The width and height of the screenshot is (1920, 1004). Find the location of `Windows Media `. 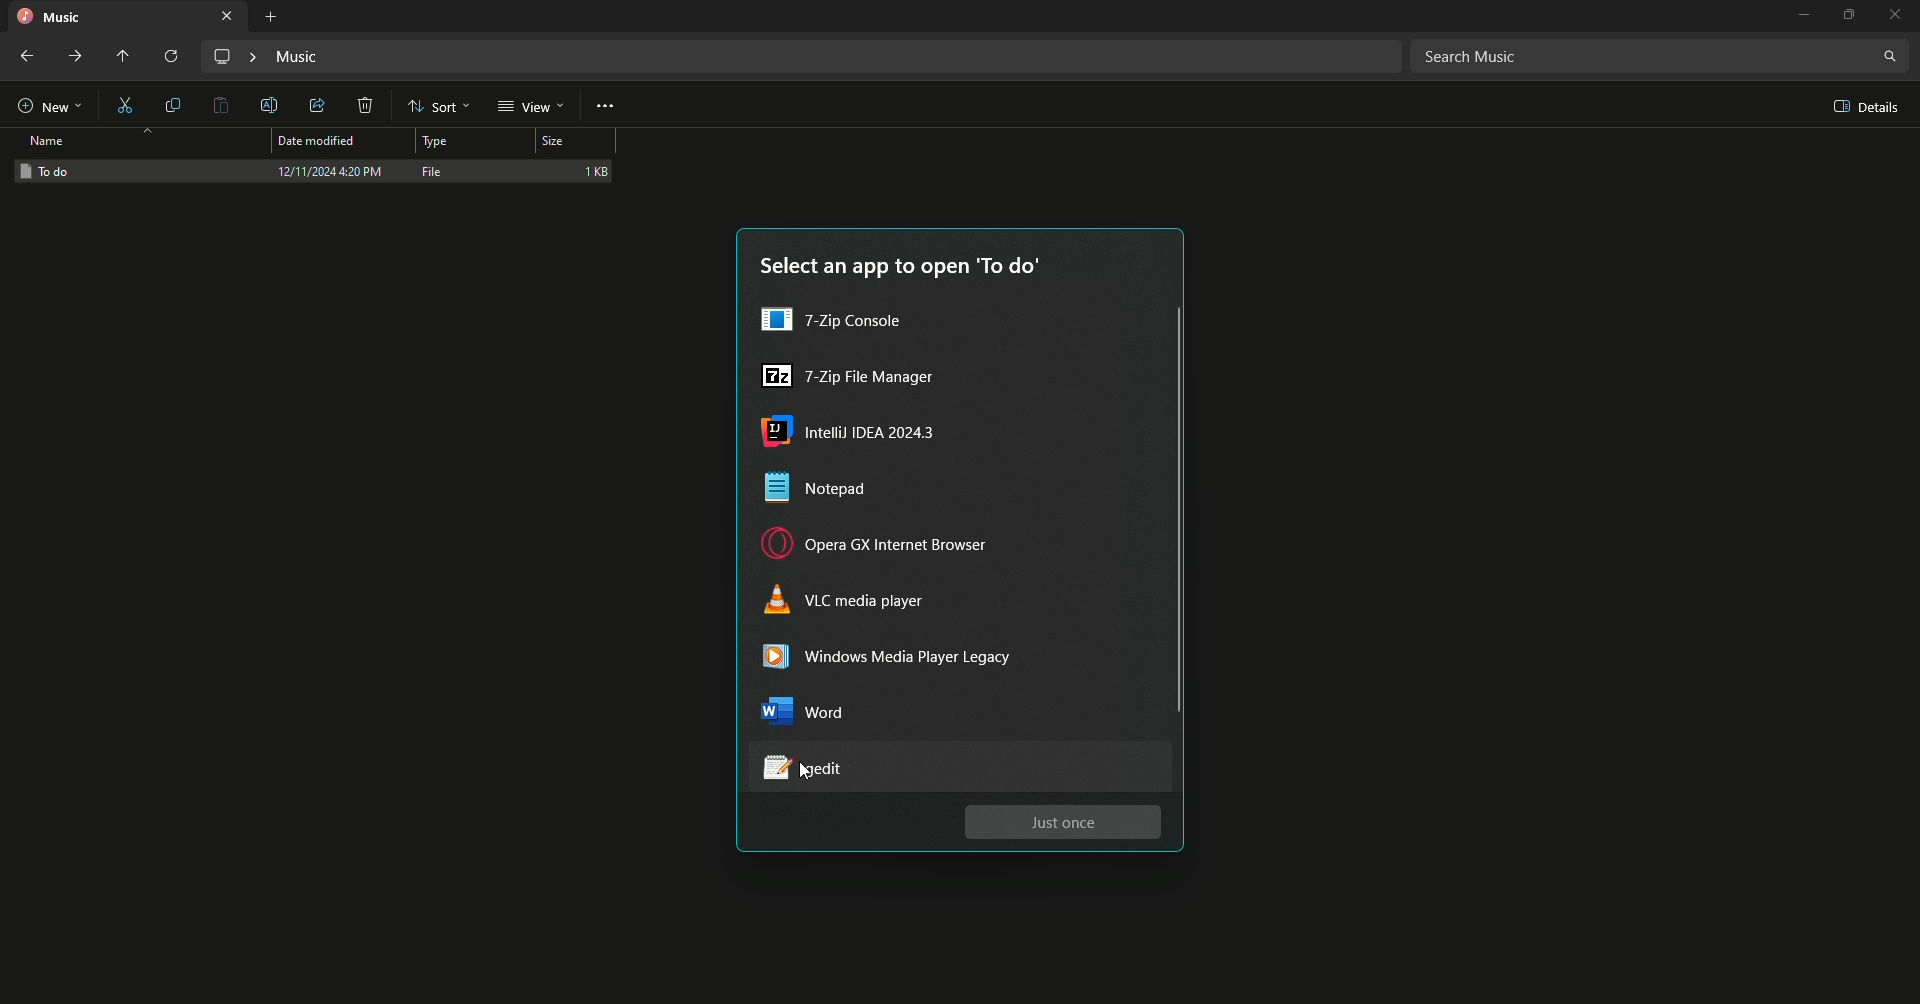

Windows Media  is located at coordinates (907, 661).